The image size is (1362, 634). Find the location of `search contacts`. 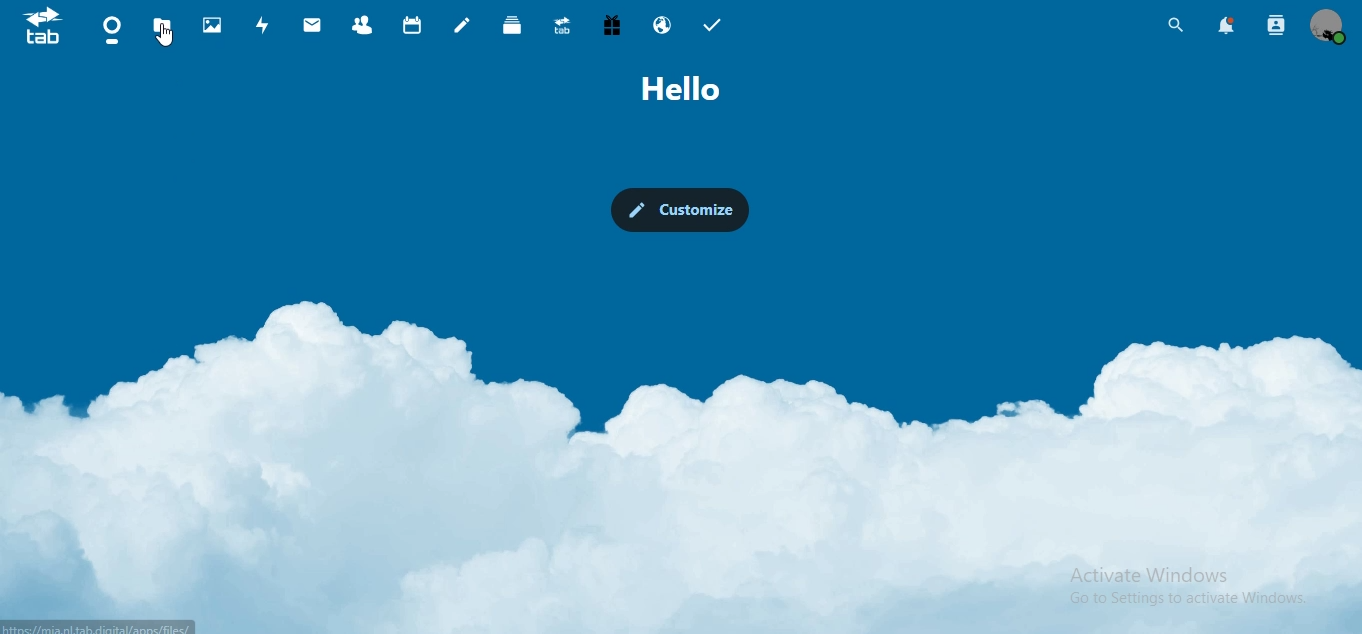

search contacts is located at coordinates (1273, 24).